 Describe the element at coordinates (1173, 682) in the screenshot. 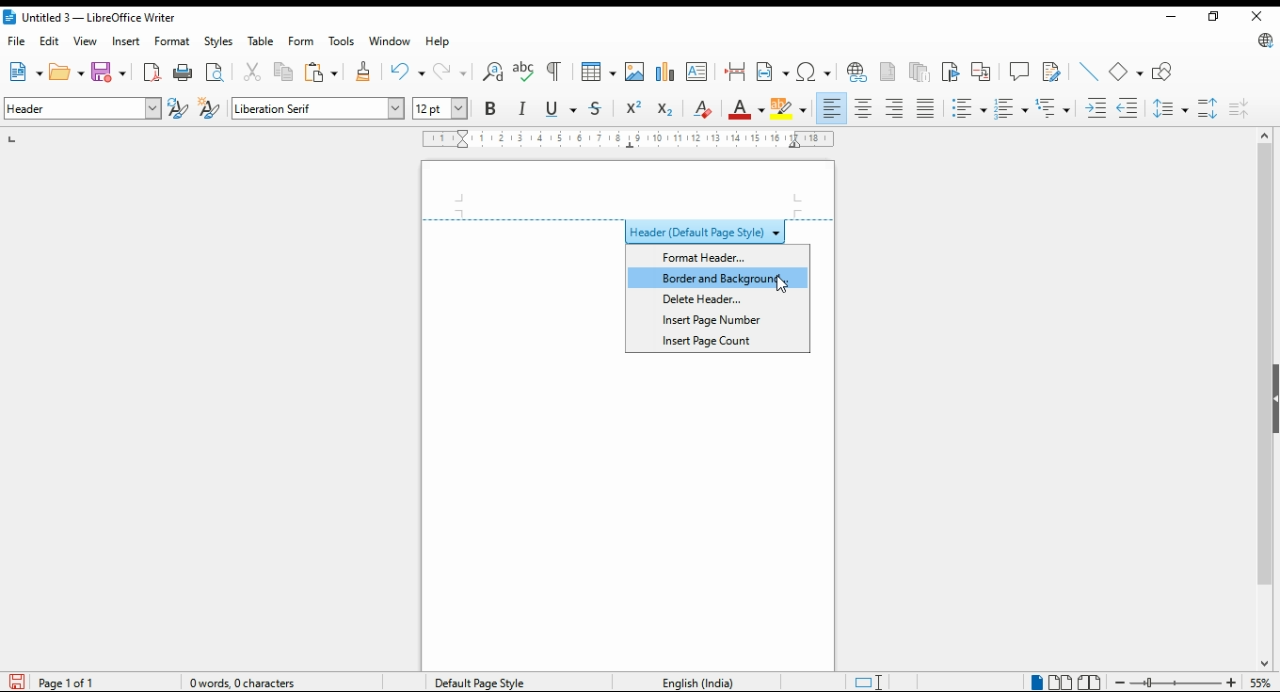

I see `zoom in/zoom out slider` at that location.